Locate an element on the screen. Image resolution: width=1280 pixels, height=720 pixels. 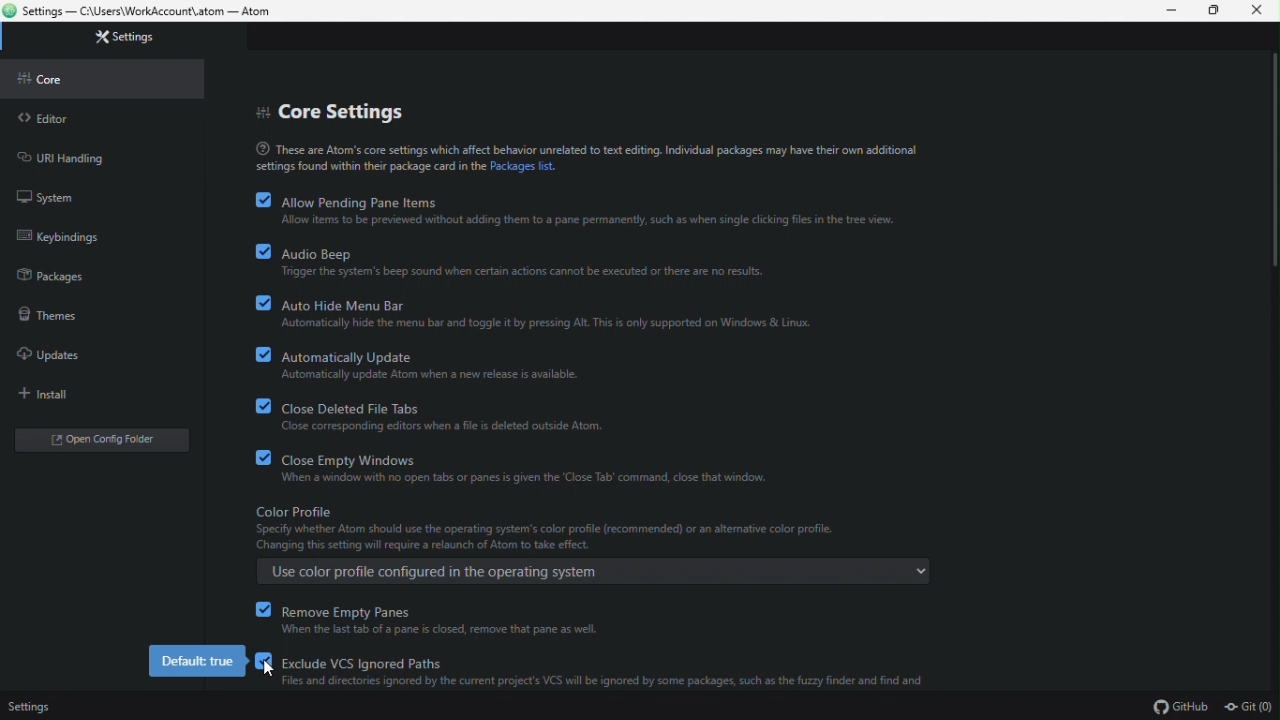
default value is located at coordinates (196, 661).